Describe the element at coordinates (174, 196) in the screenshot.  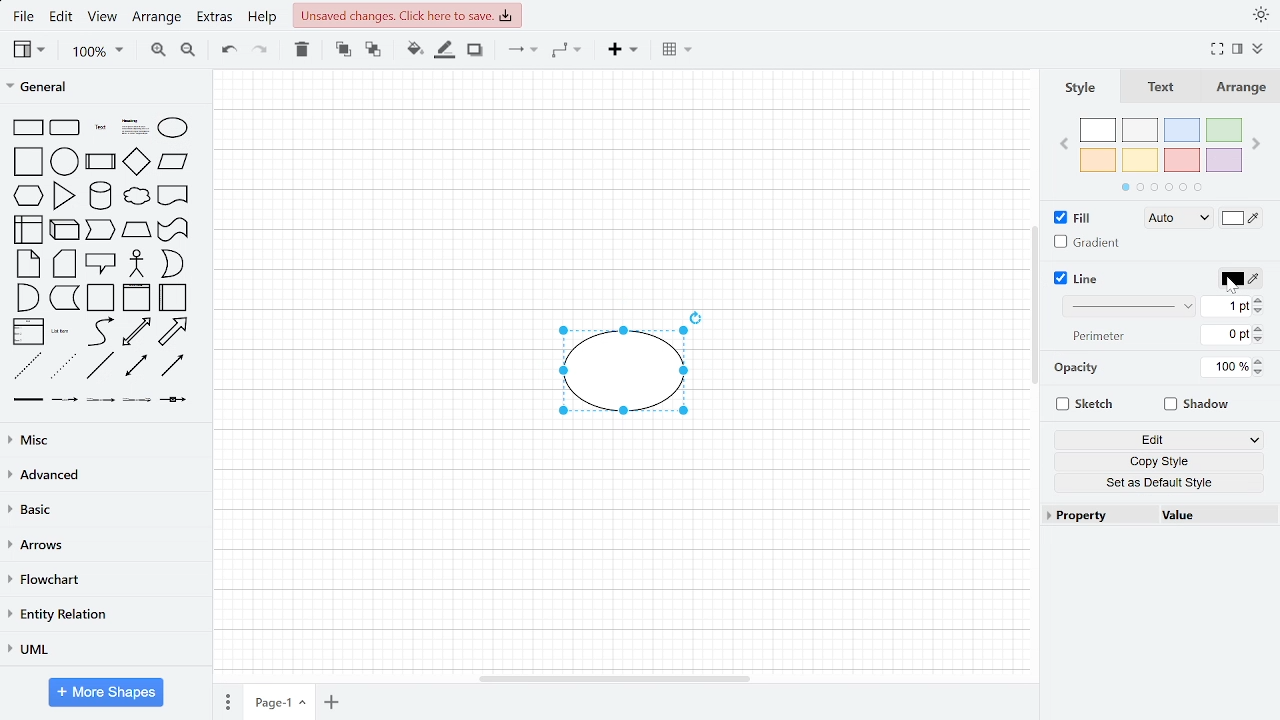
I see `document` at that location.